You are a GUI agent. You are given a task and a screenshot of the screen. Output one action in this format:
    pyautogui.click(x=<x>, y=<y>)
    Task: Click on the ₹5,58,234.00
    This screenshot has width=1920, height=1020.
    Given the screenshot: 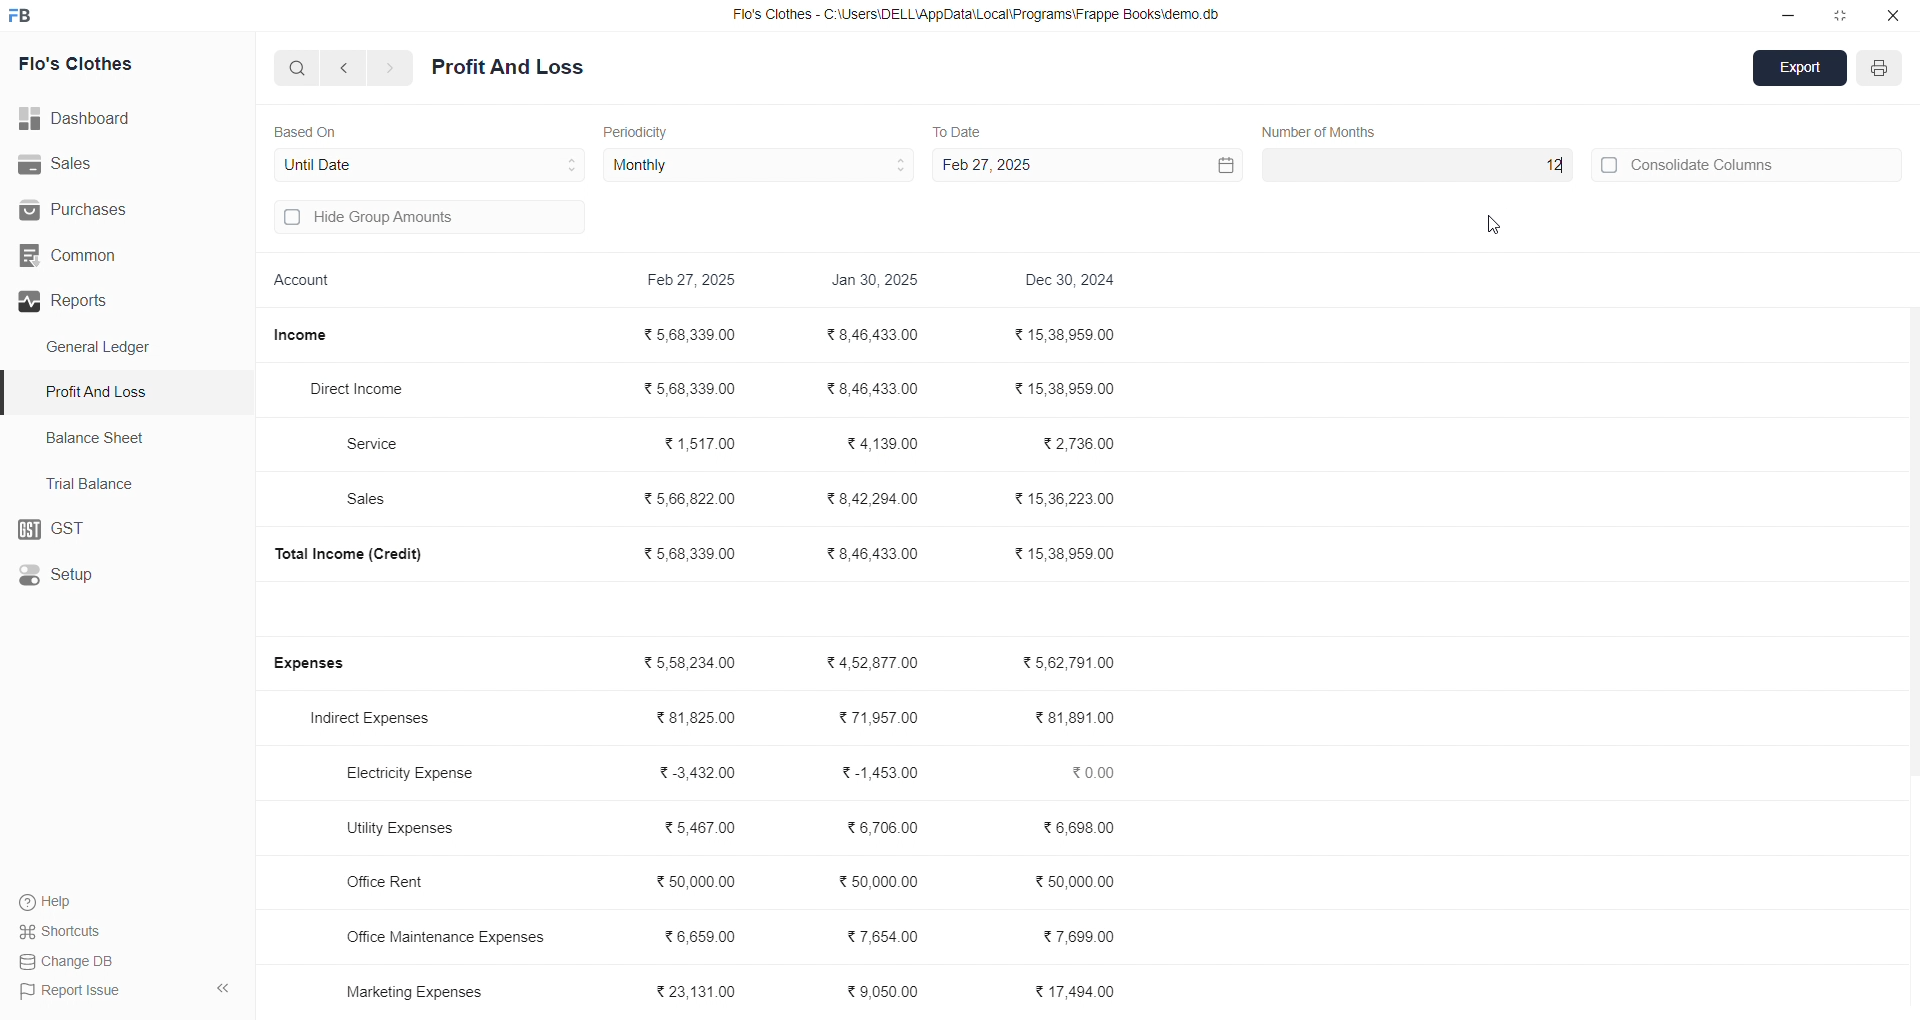 What is the action you would take?
    pyautogui.click(x=694, y=663)
    